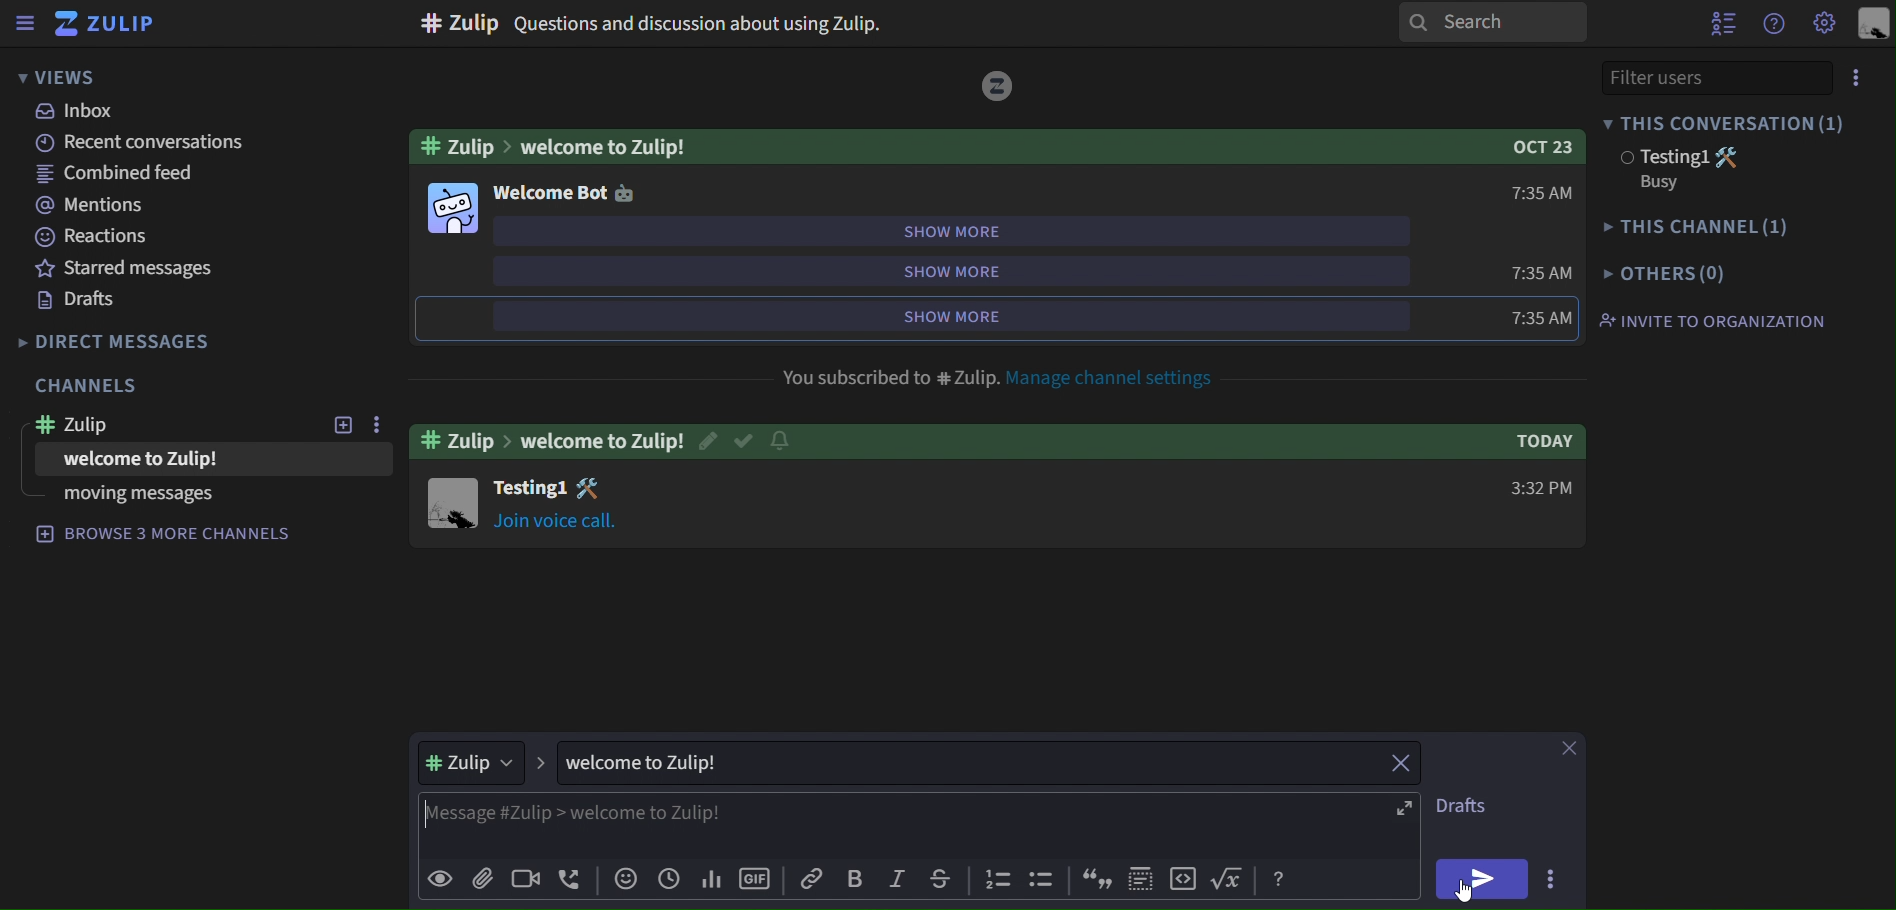 Image resolution: width=1896 pixels, height=910 pixels. What do you see at coordinates (340, 426) in the screenshot?
I see `new topic` at bounding box center [340, 426].